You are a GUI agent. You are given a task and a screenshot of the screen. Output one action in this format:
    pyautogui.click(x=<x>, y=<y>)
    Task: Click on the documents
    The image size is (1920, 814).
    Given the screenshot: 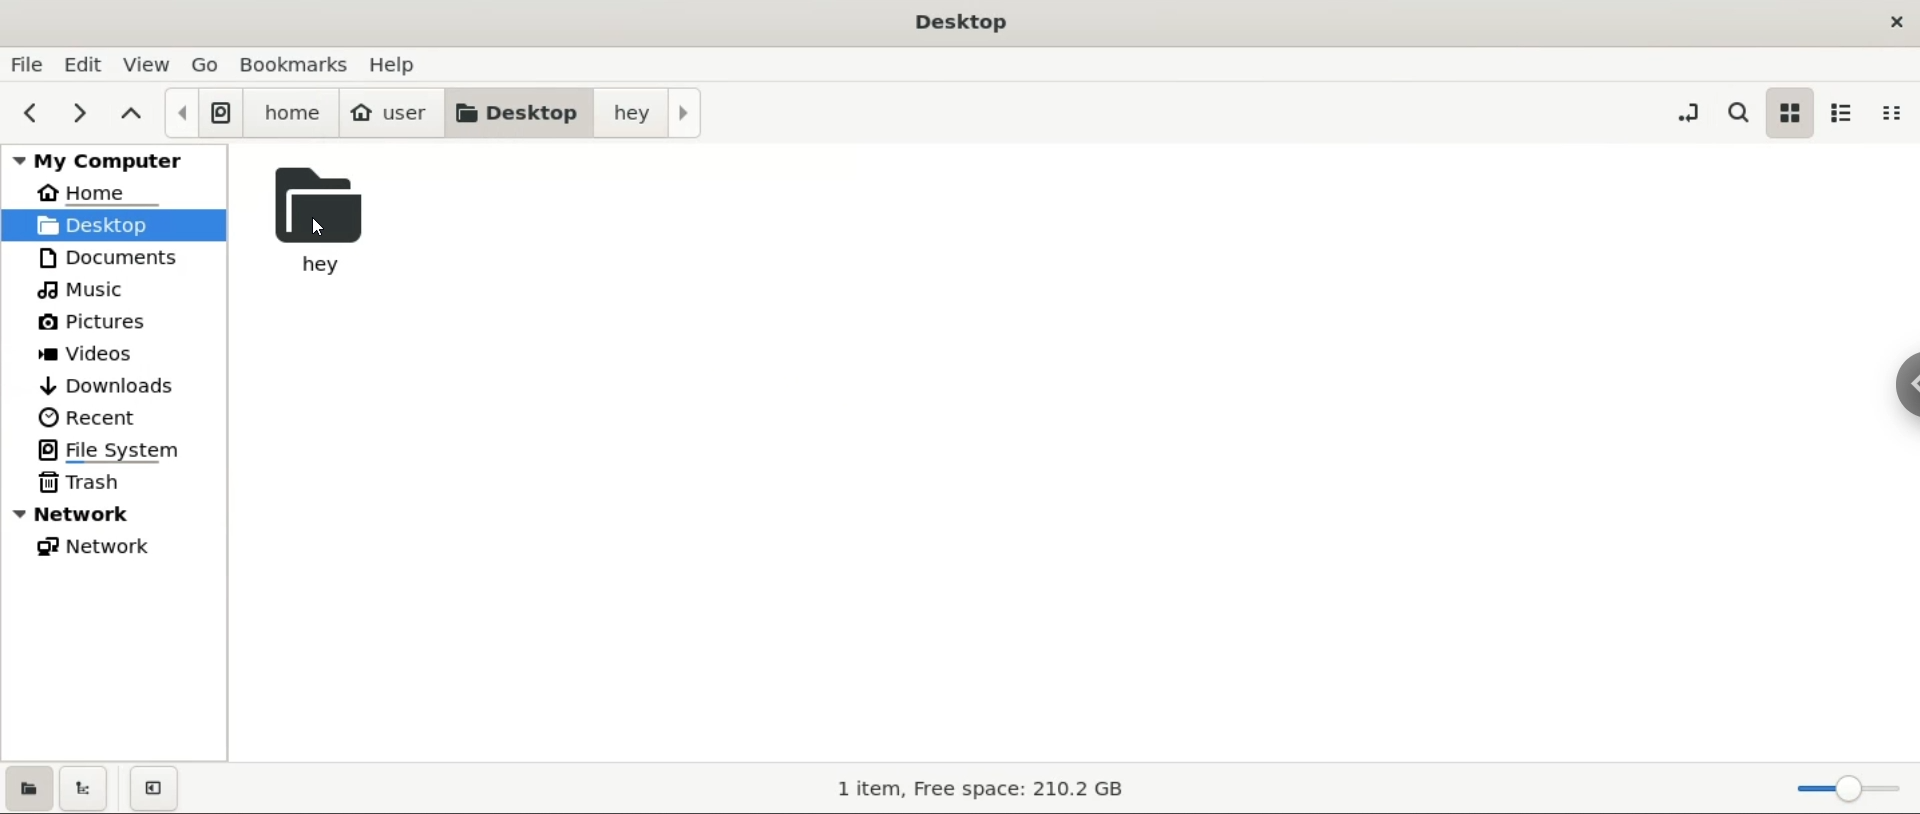 What is the action you would take?
    pyautogui.click(x=114, y=261)
    